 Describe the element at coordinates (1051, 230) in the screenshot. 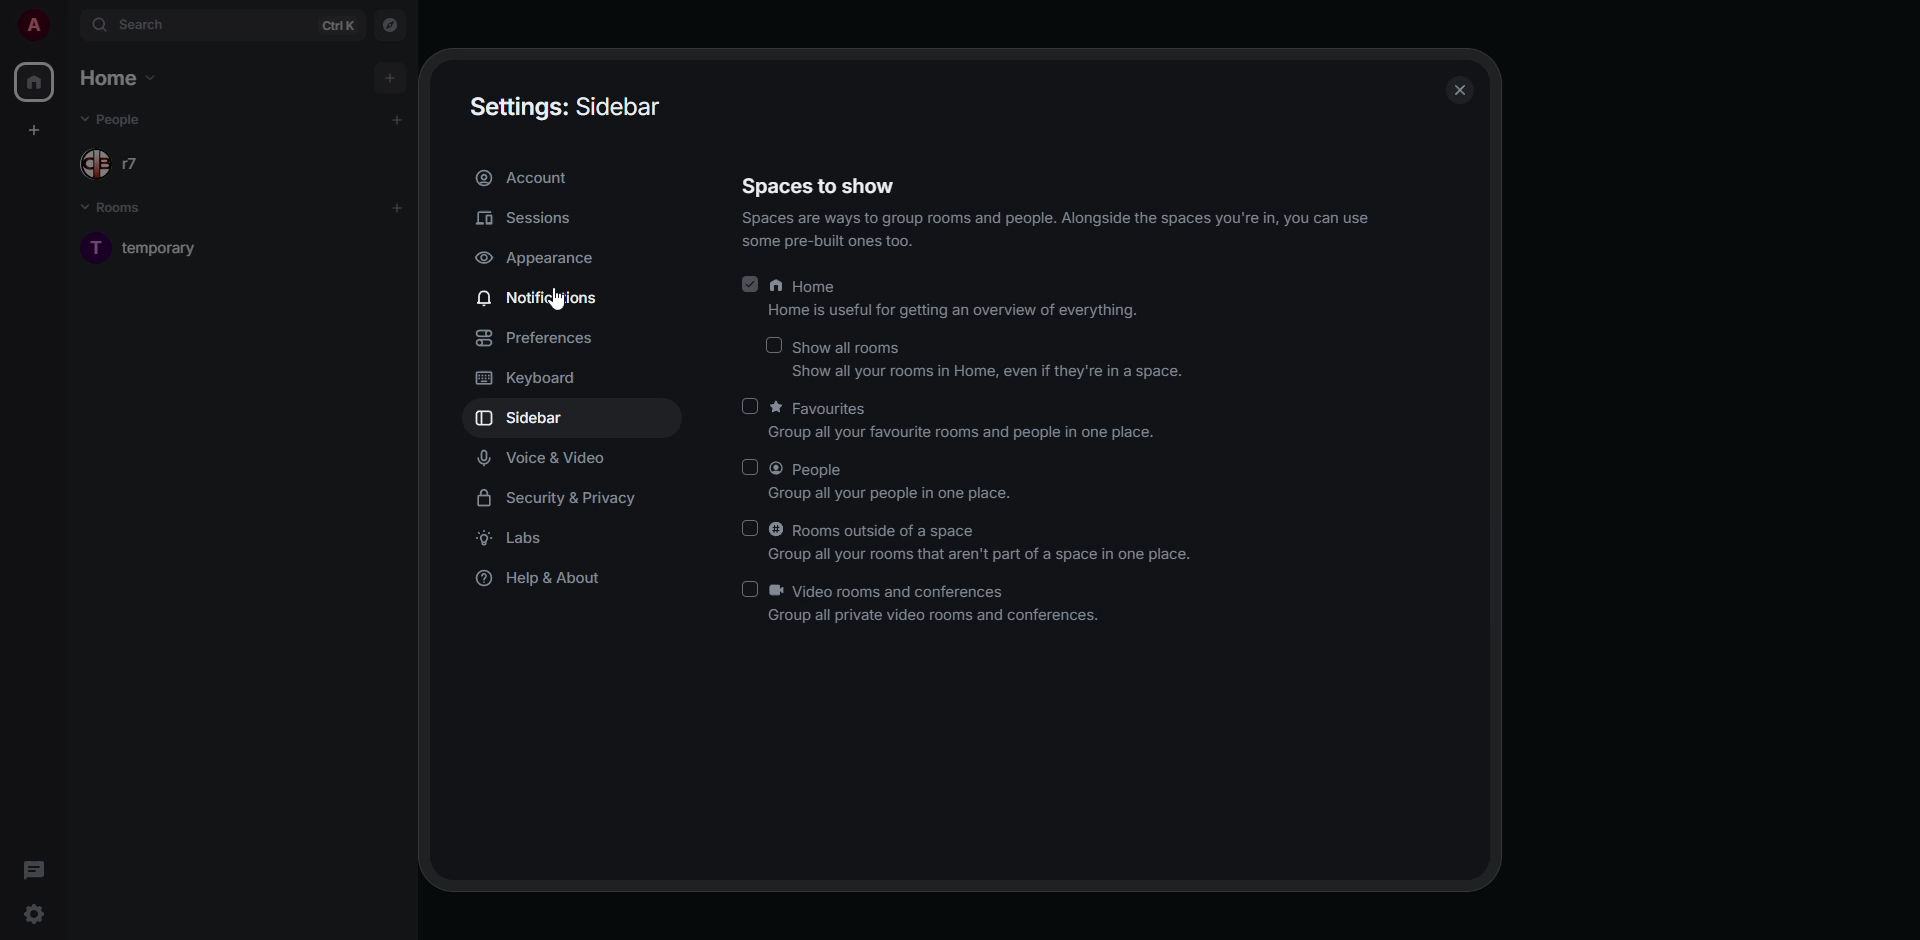

I see `info` at that location.